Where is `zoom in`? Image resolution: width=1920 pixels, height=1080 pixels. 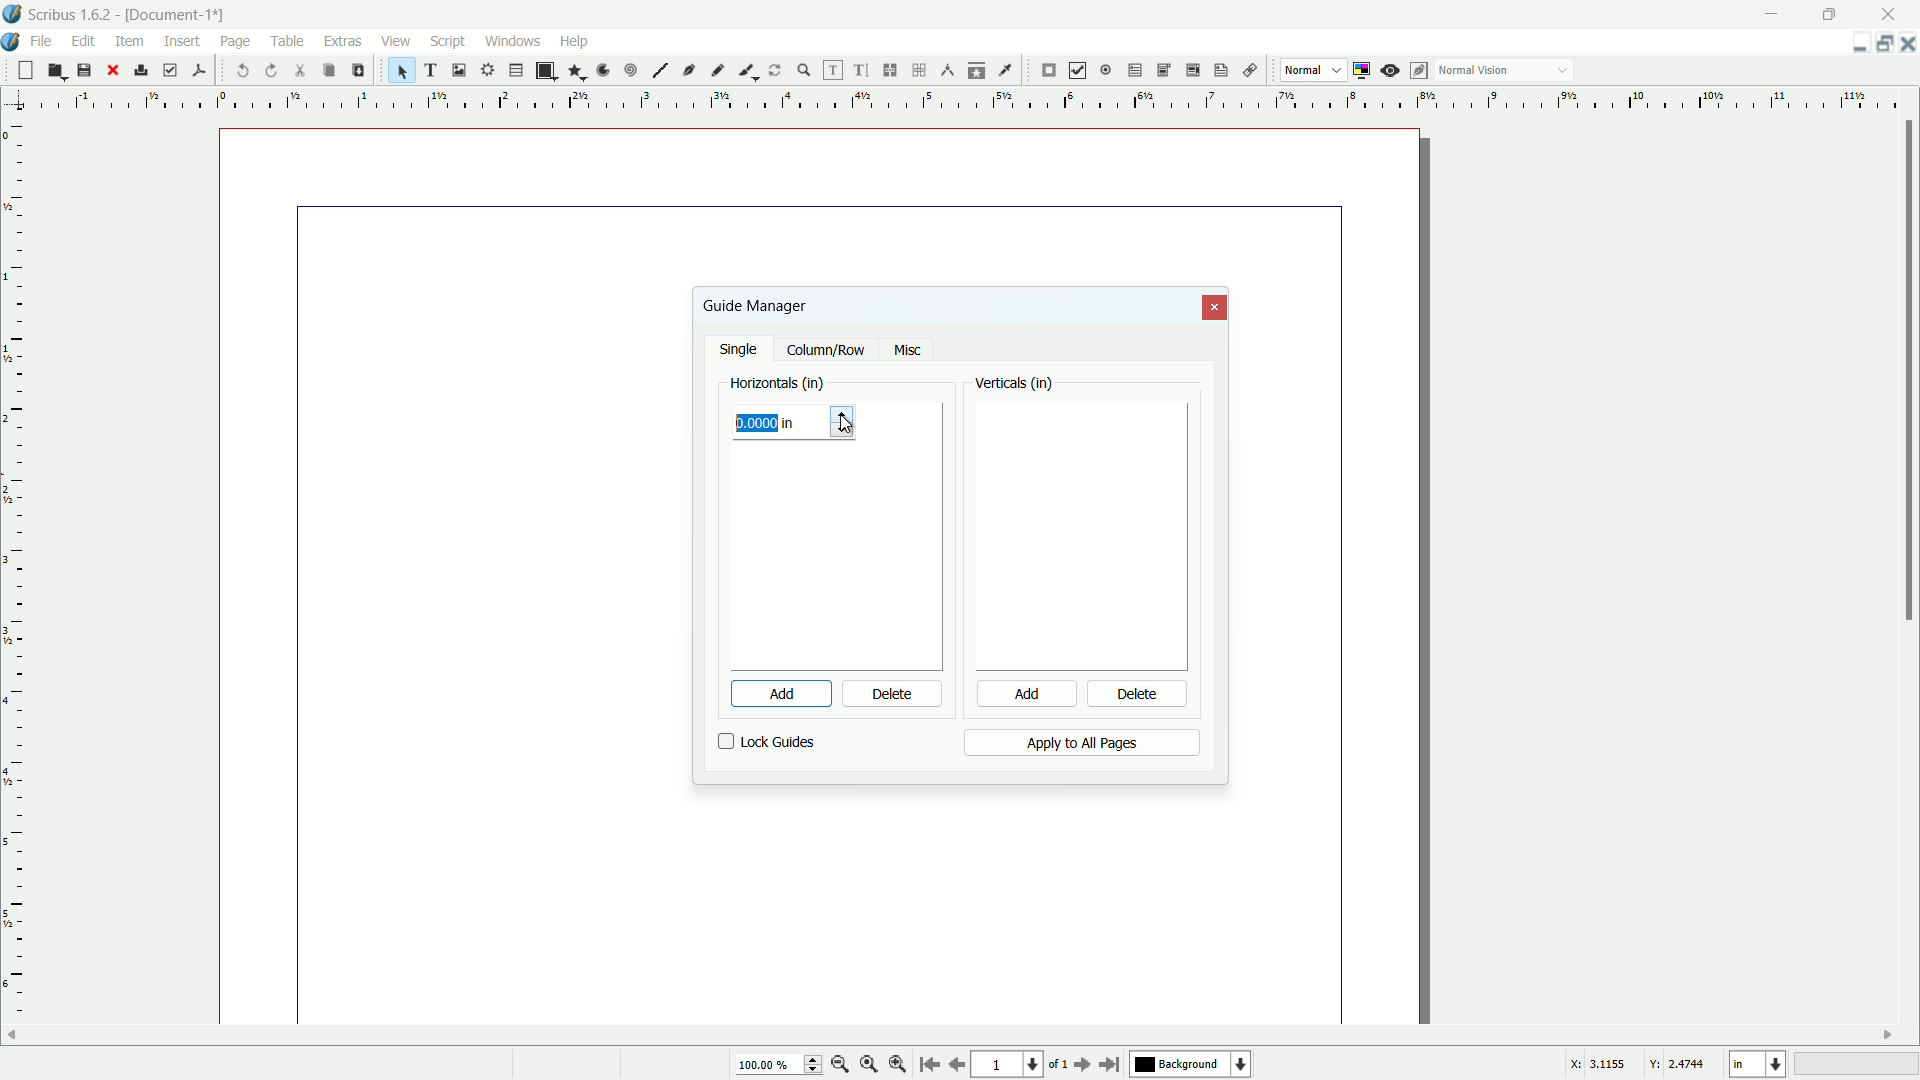
zoom in is located at coordinates (898, 1065).